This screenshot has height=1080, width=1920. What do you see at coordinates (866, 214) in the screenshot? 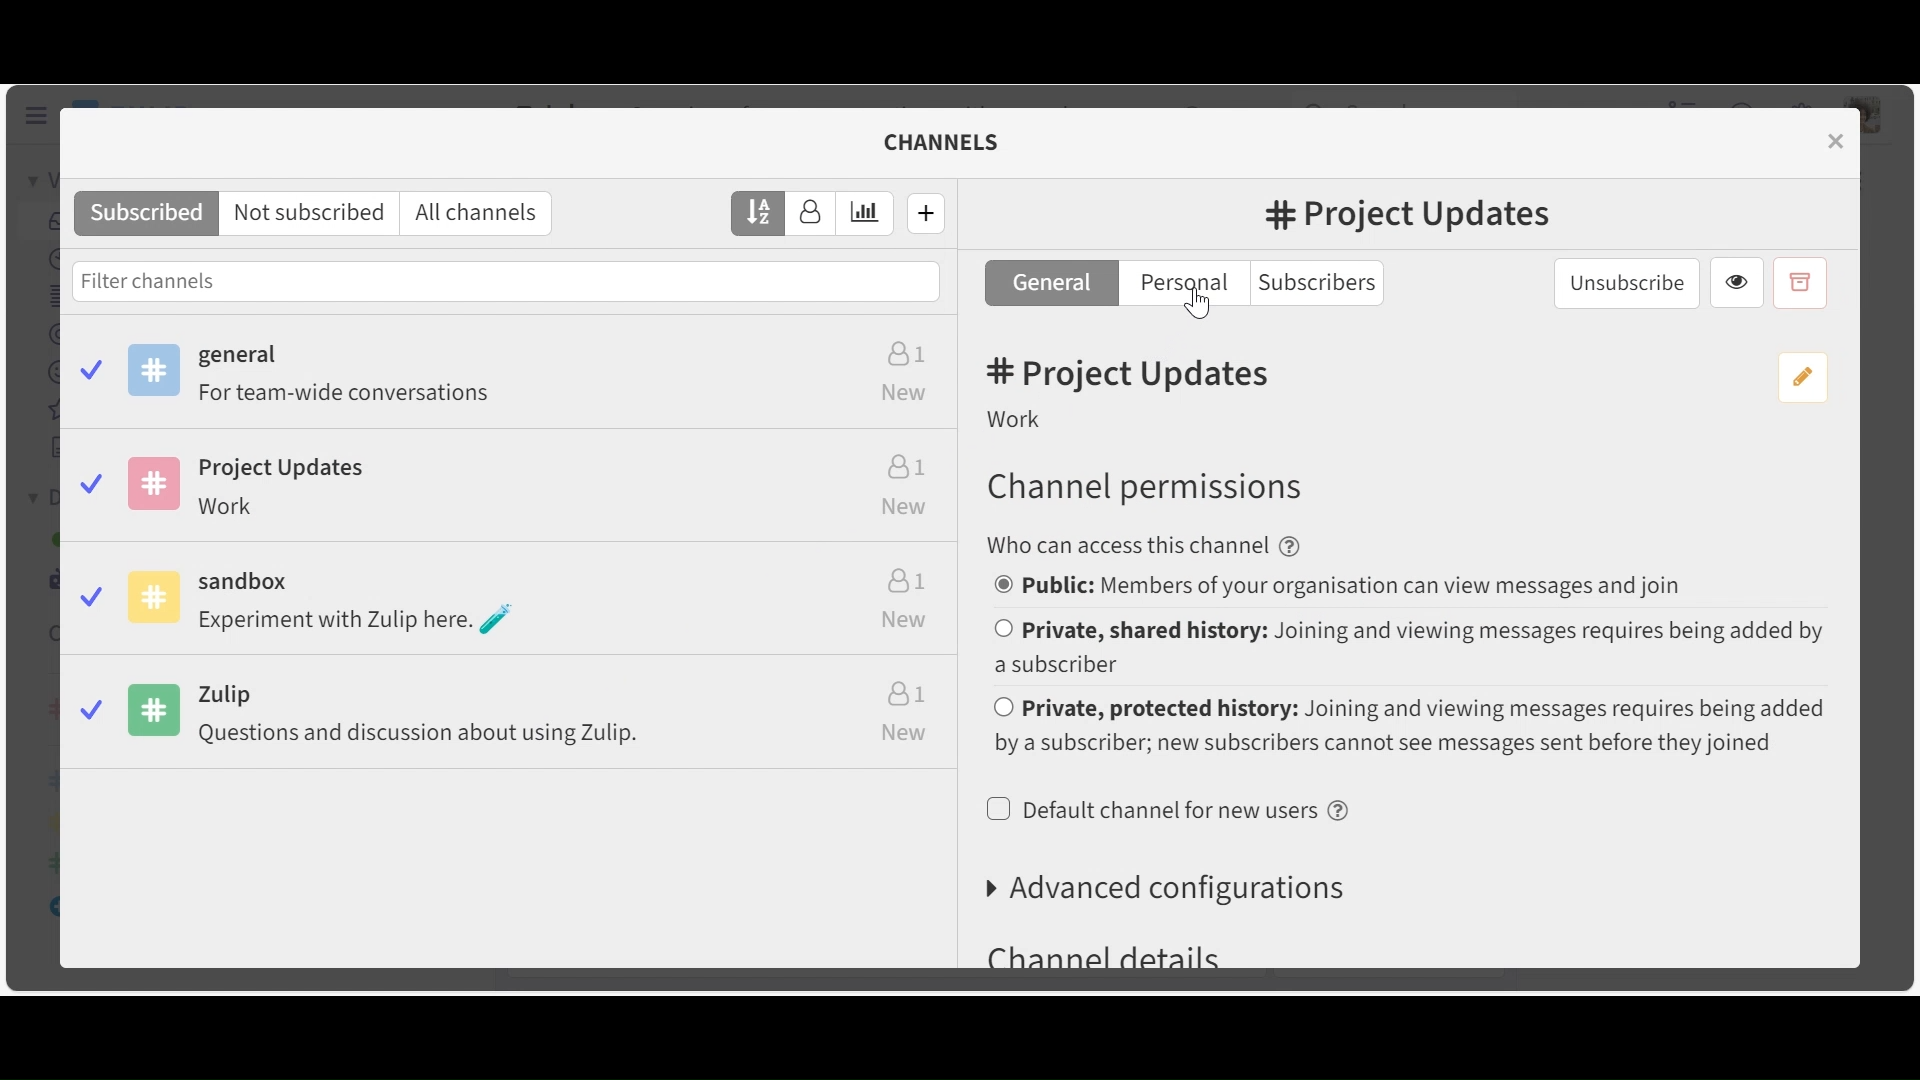
I see `Sort by estimated weekly traffic` at bounding box center [866, 214].